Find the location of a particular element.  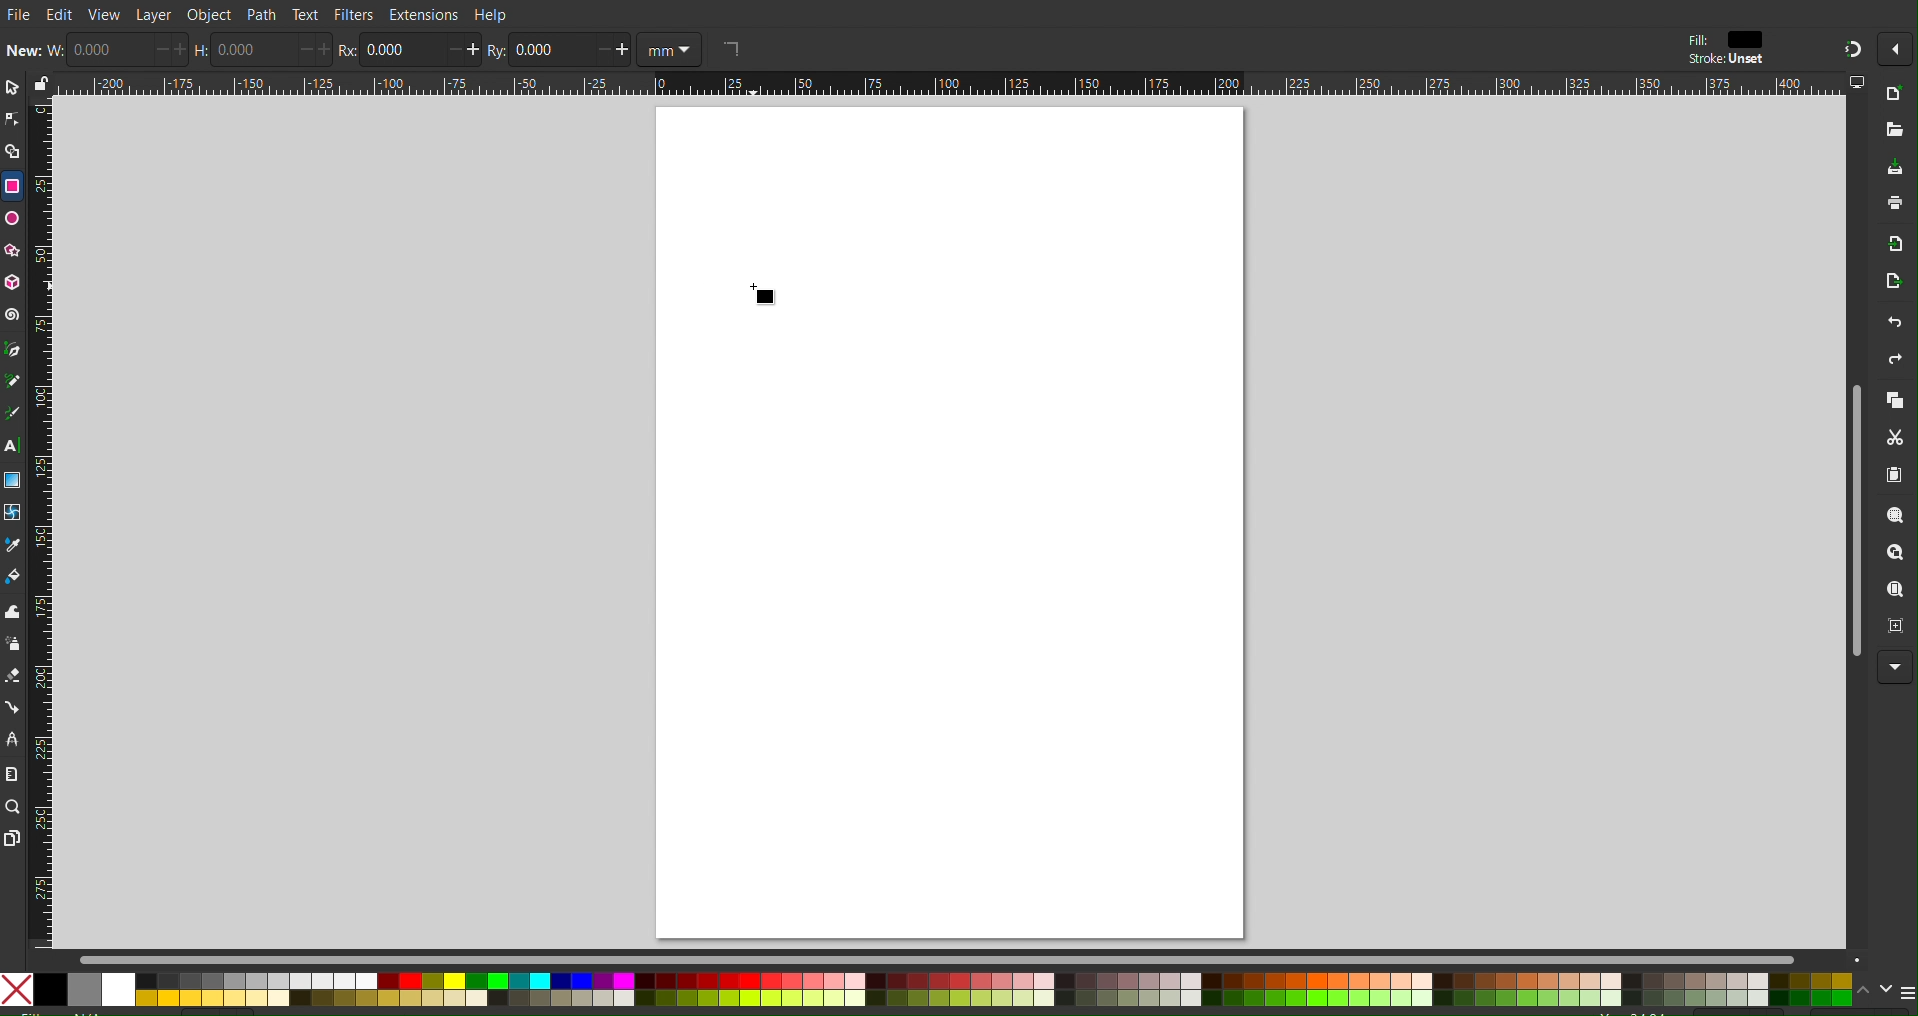

Pages is located at coordinates (12, 837).